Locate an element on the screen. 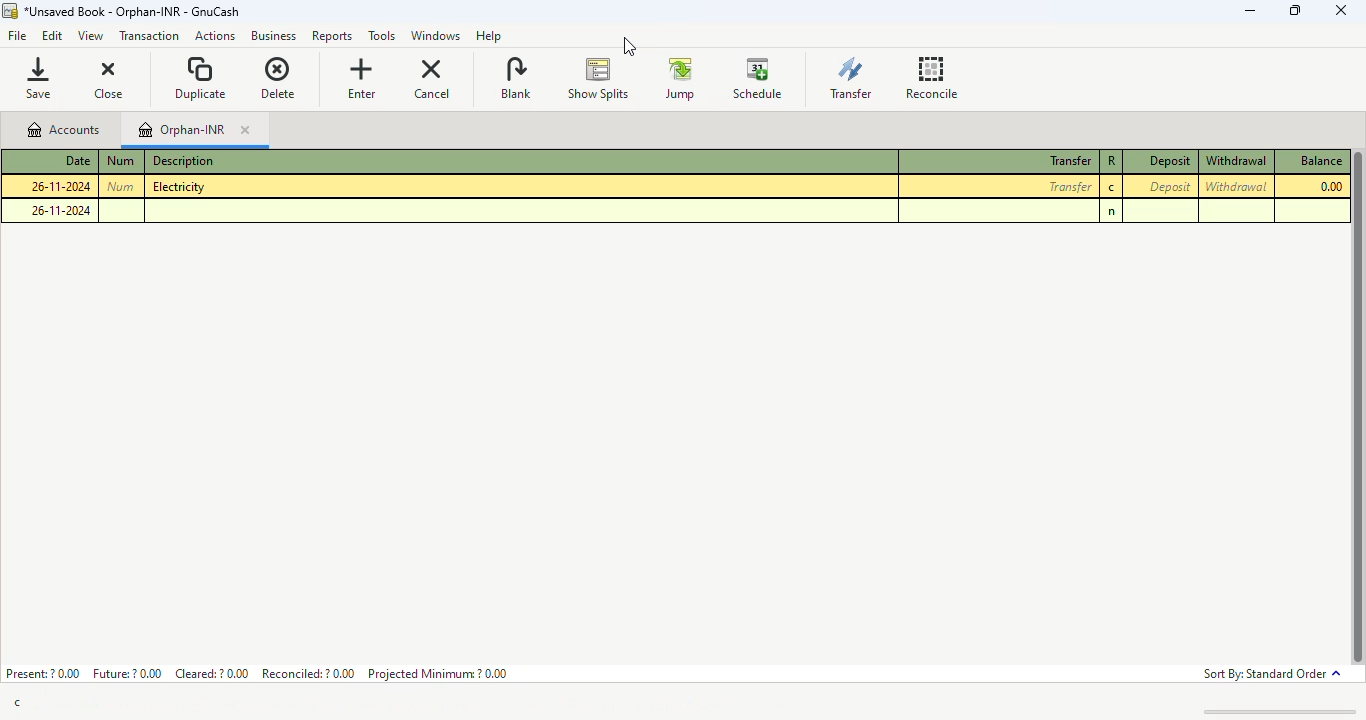 The width and height of the screenshot is (1366, 720). view is located at coordinates (89, 38).